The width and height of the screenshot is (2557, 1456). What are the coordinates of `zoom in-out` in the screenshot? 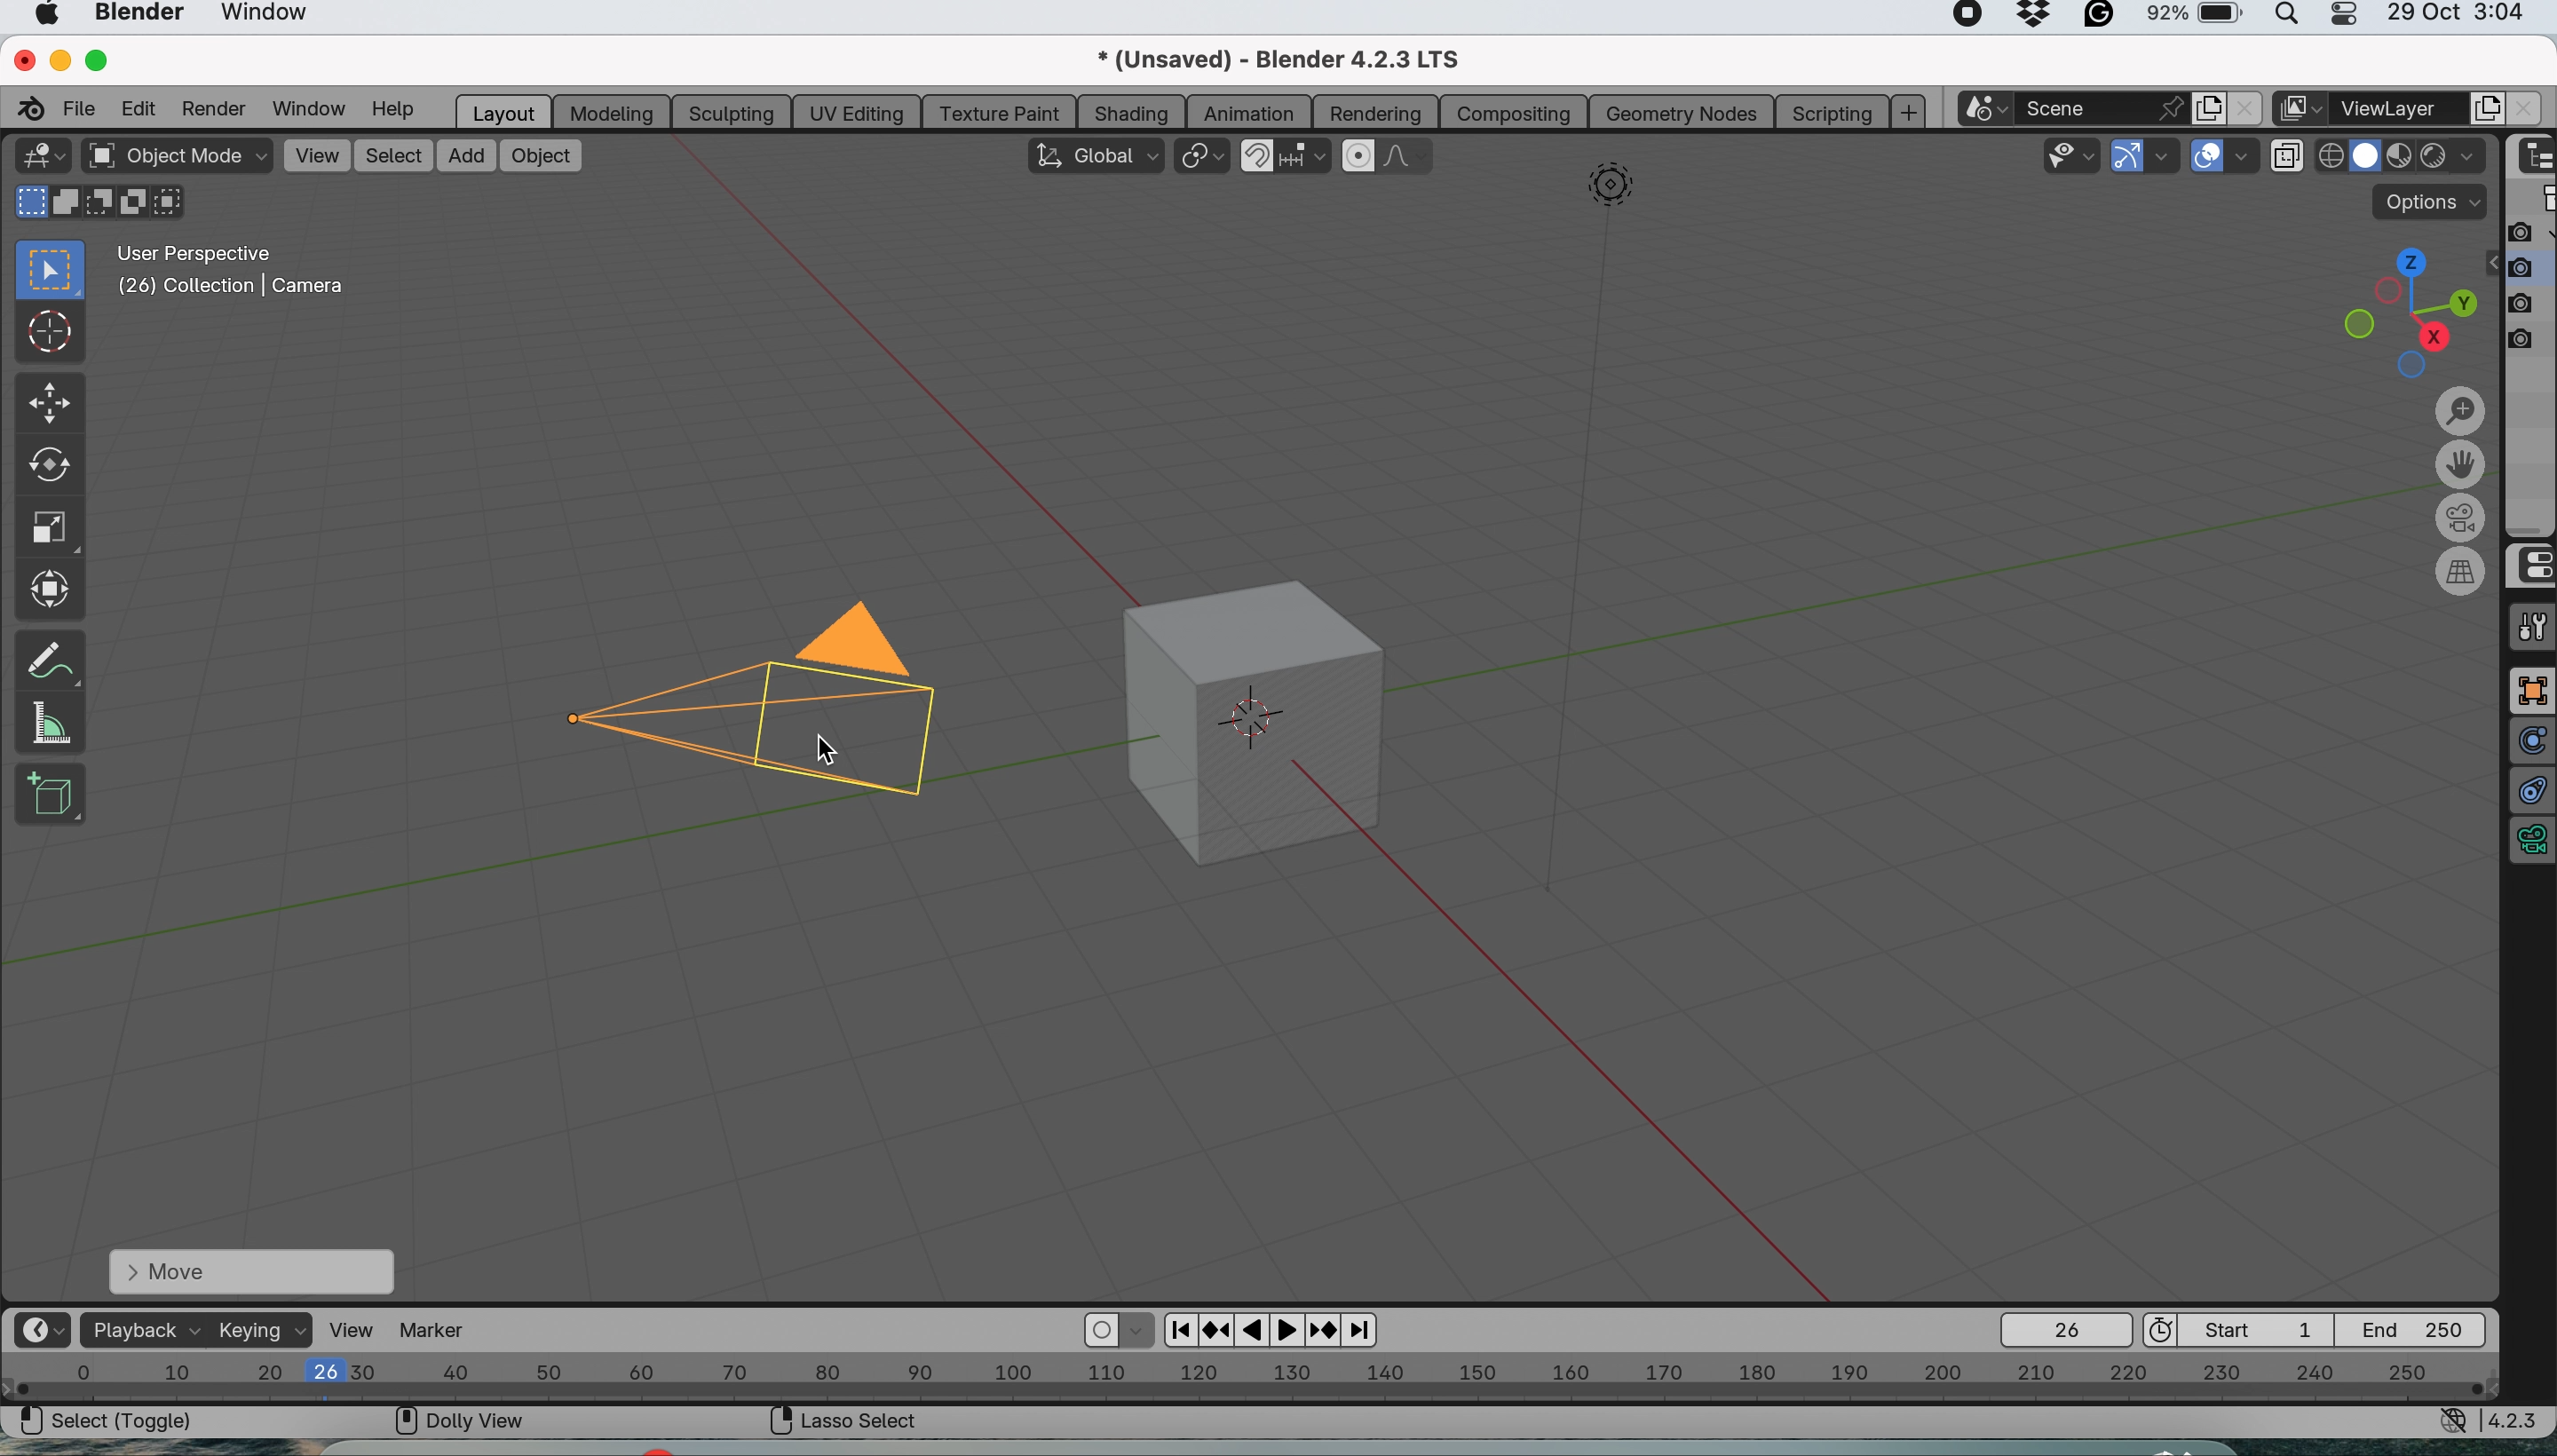 It's located at (2461, 413).